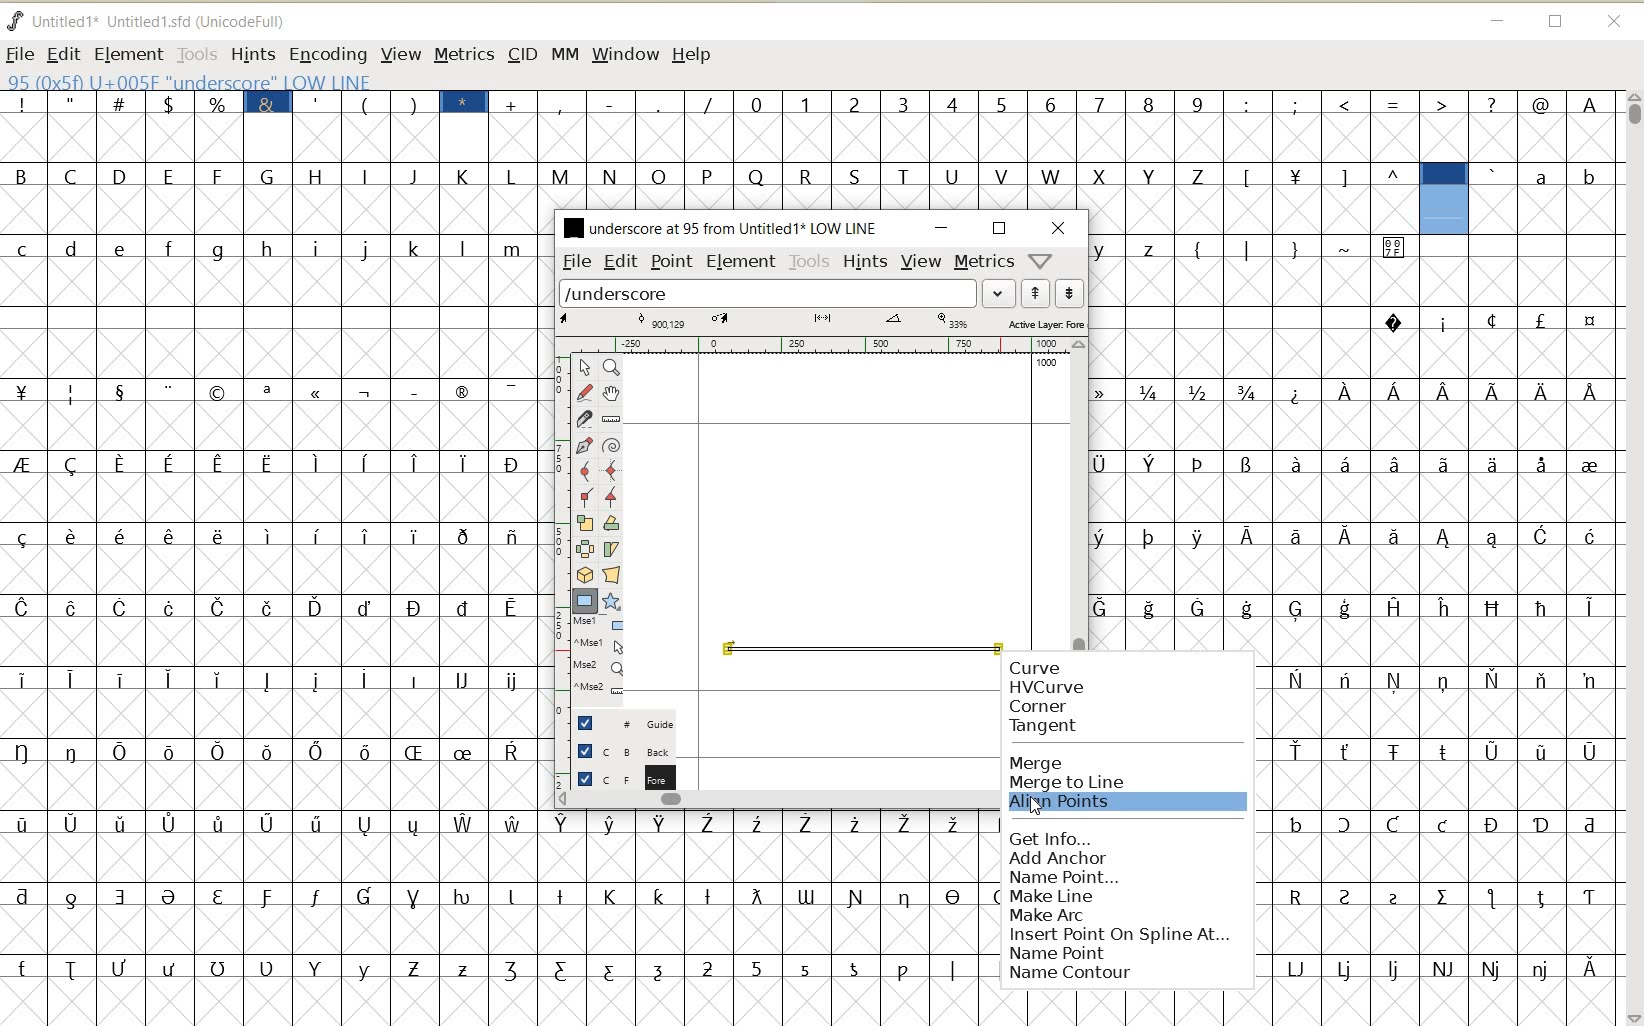 The width and height of the screenshot is (1644, 1026). What do you see at coordinates (312, 80) in the screenshot?
I see `GLYPHY INFO` at bounding box center [312, 80].